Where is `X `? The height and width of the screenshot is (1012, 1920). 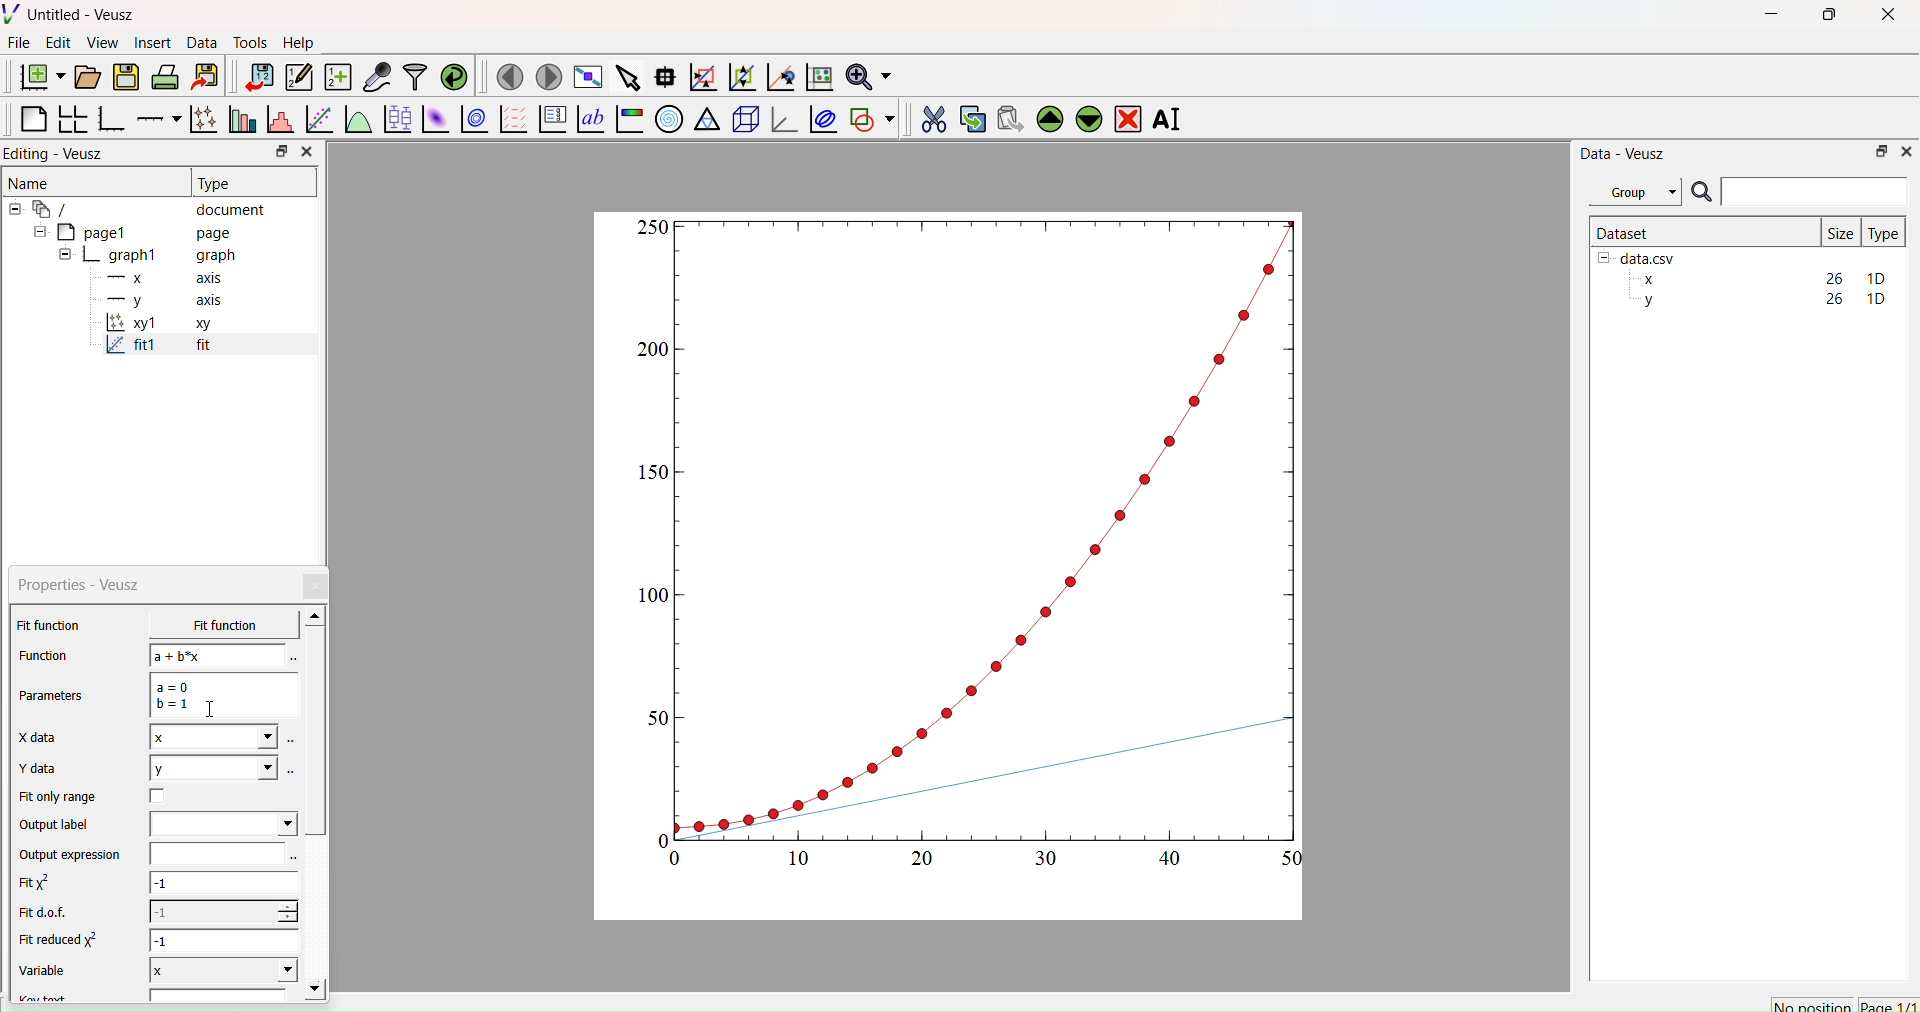 X  is located at coordinates (223, 968).